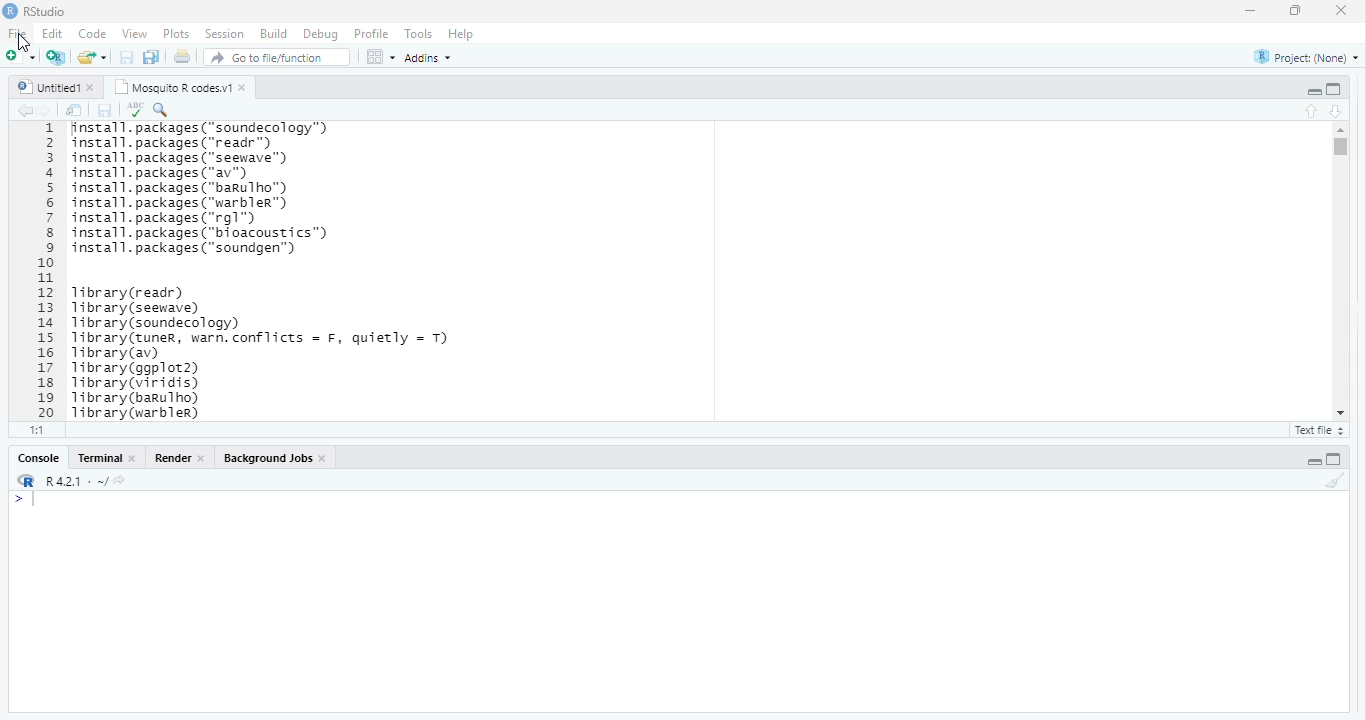 This screenshot has width=1366, height=720. Describe the element at coordinates (1342, 130) in the screenshot. I see `scroll up` at that location.